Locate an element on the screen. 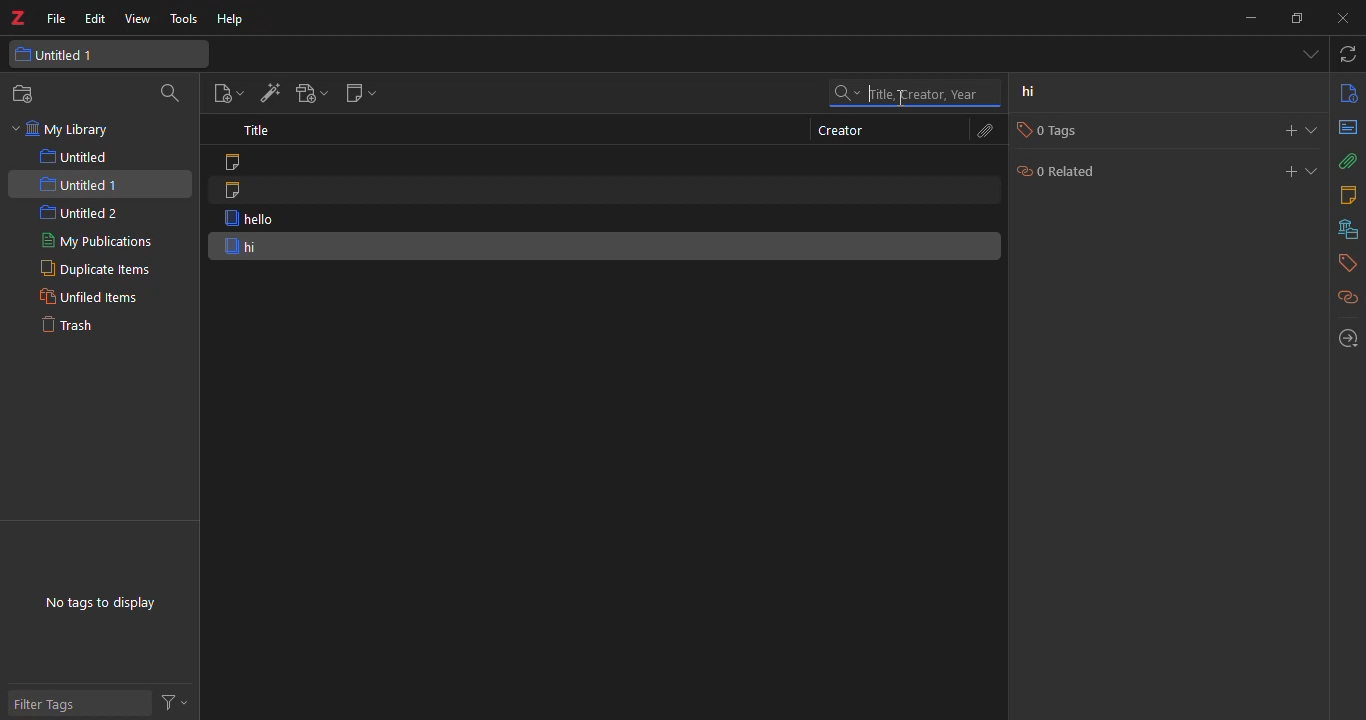 This screenshot has width=1366, height=720. view is located at coordinates (137, 19).